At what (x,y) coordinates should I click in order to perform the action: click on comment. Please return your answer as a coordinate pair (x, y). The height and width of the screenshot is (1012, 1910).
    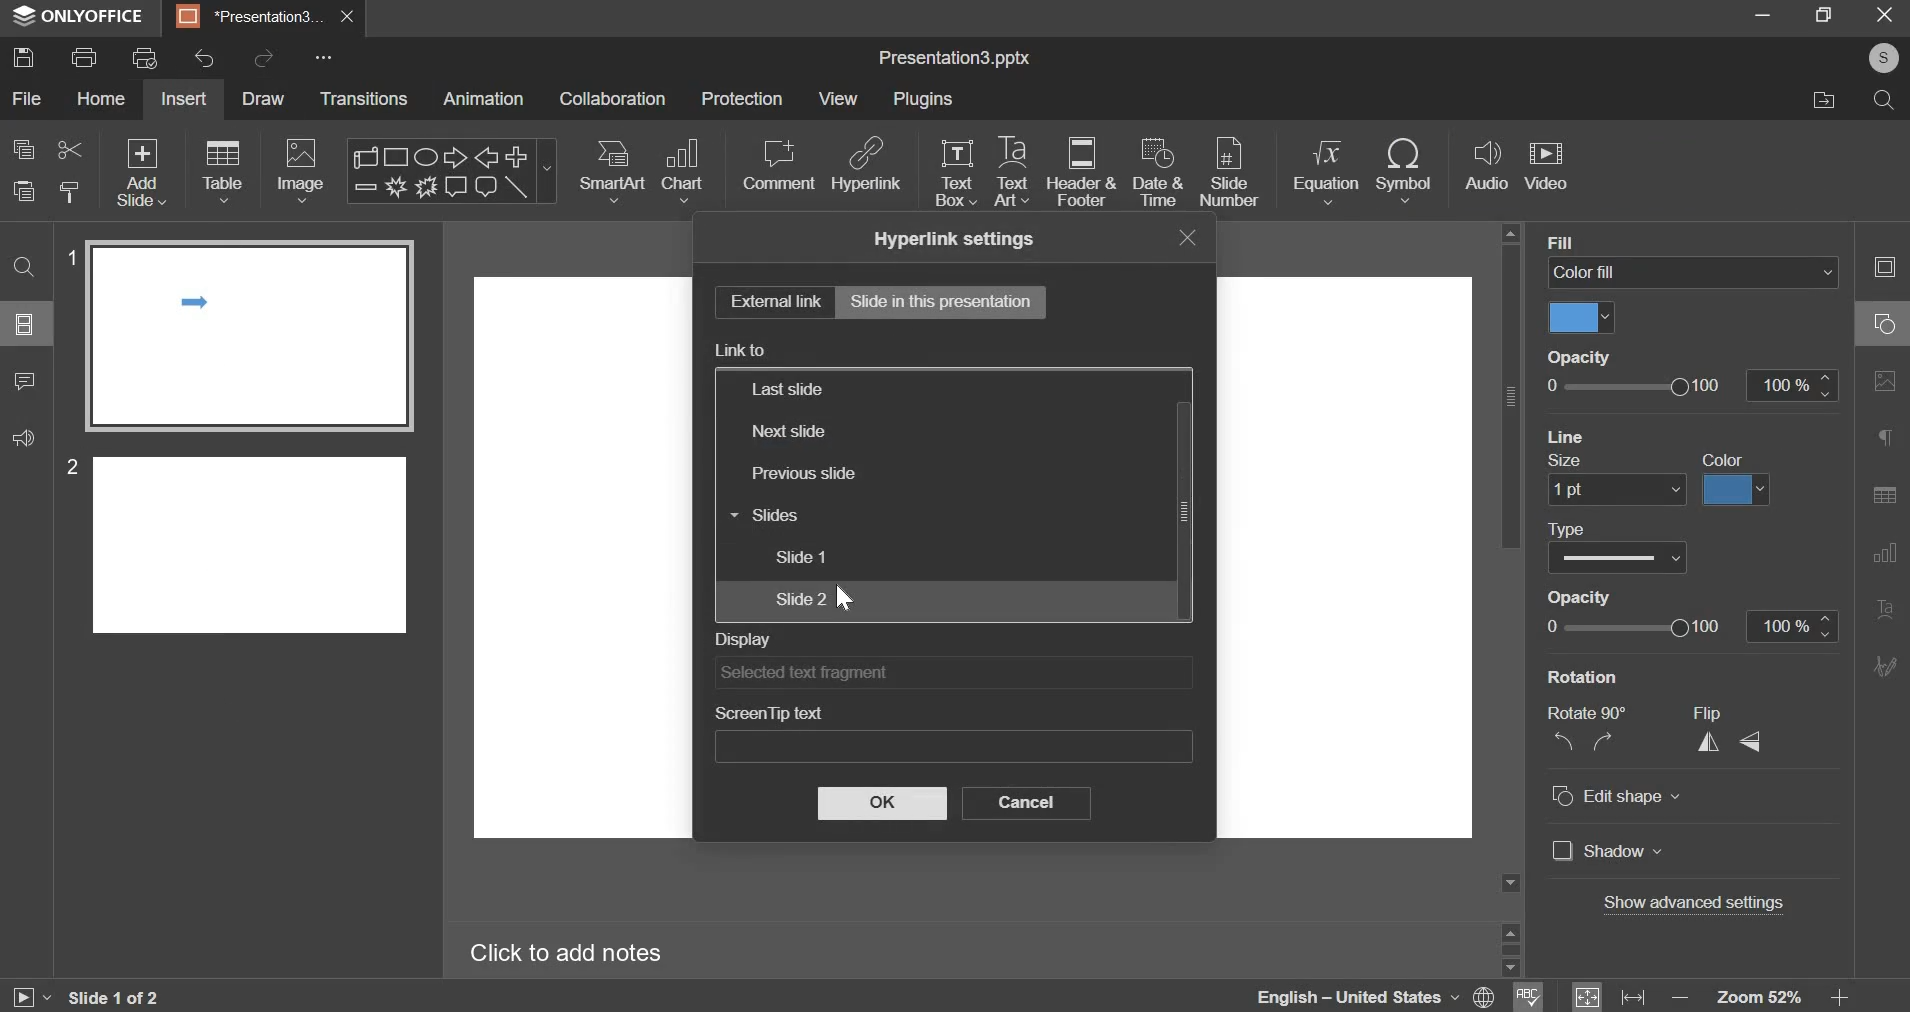
    Looking at the image, I should click on (778, 165).